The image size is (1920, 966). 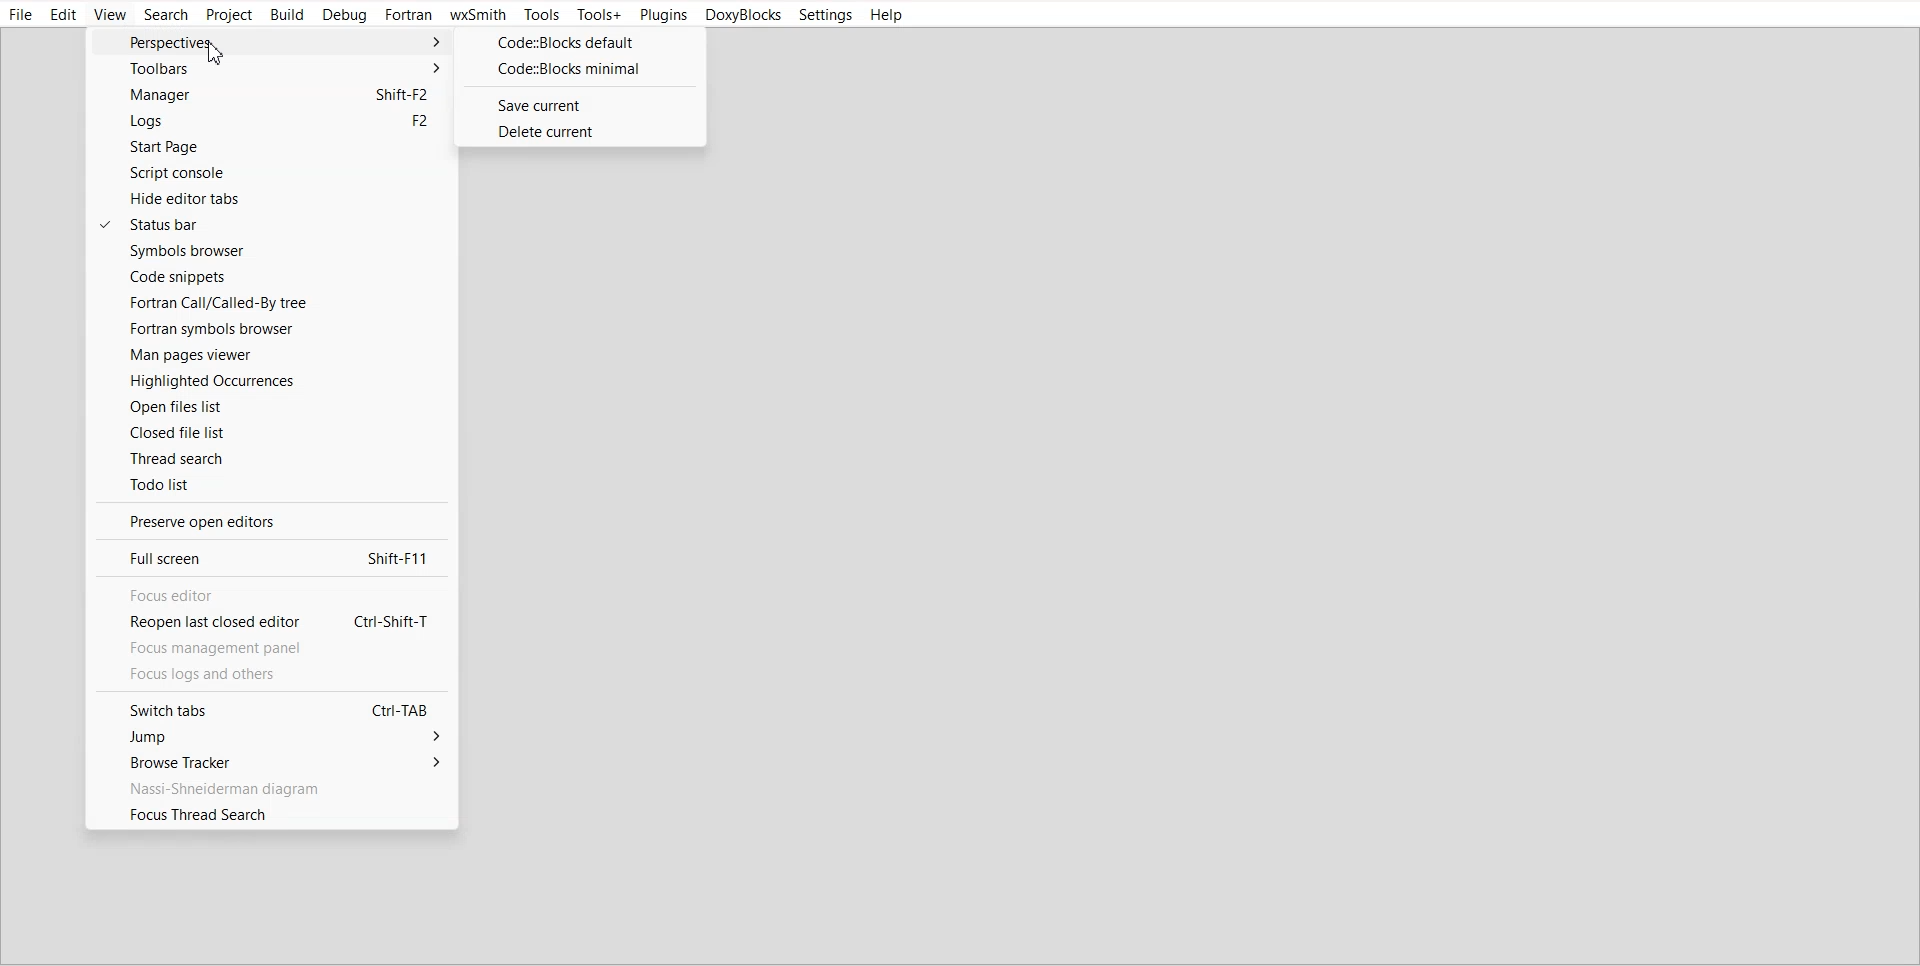 I want to click on Perspective, so click(x=270, y=41).